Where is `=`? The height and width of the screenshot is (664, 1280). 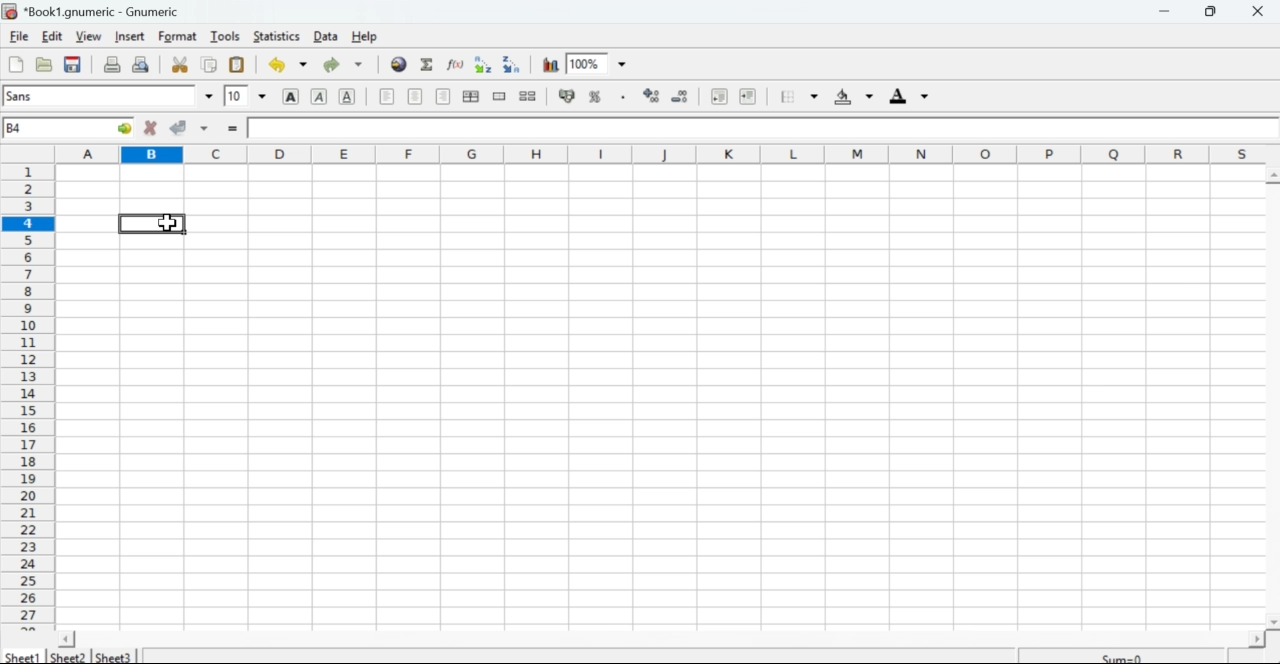 = is located at coordinates (235, 129).